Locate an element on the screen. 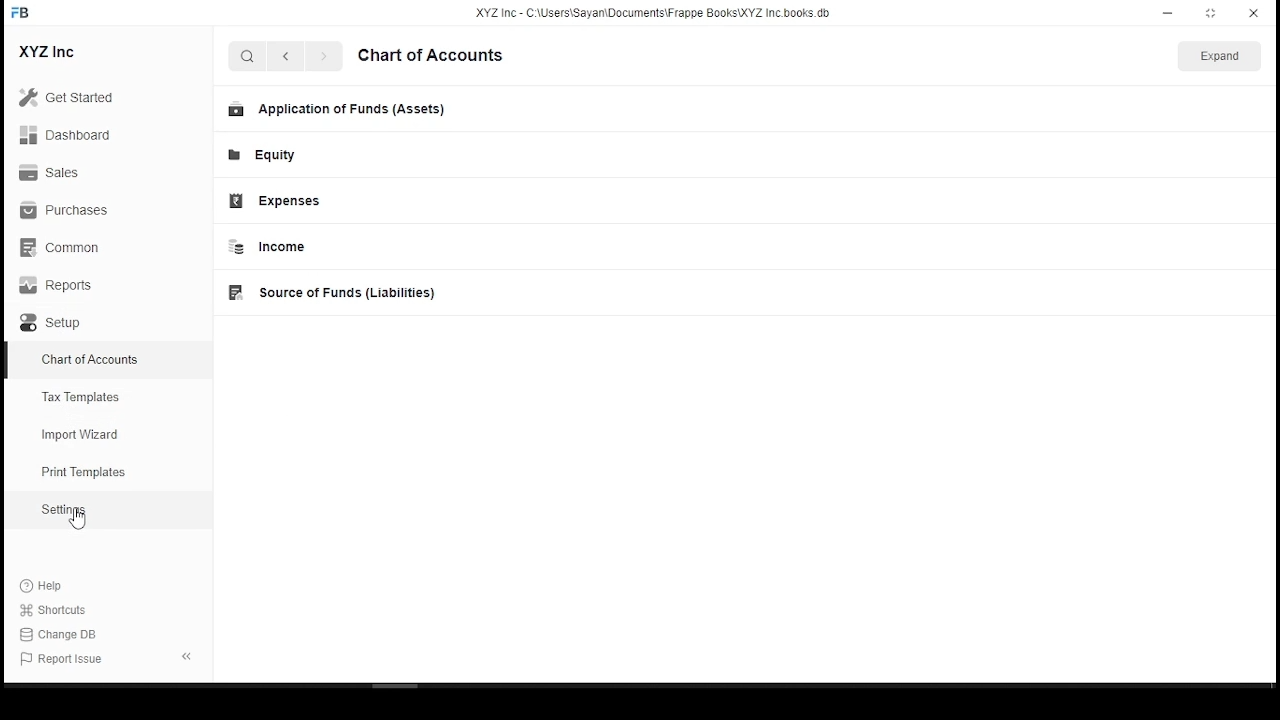  Setting is located at coordinates (63, 509).